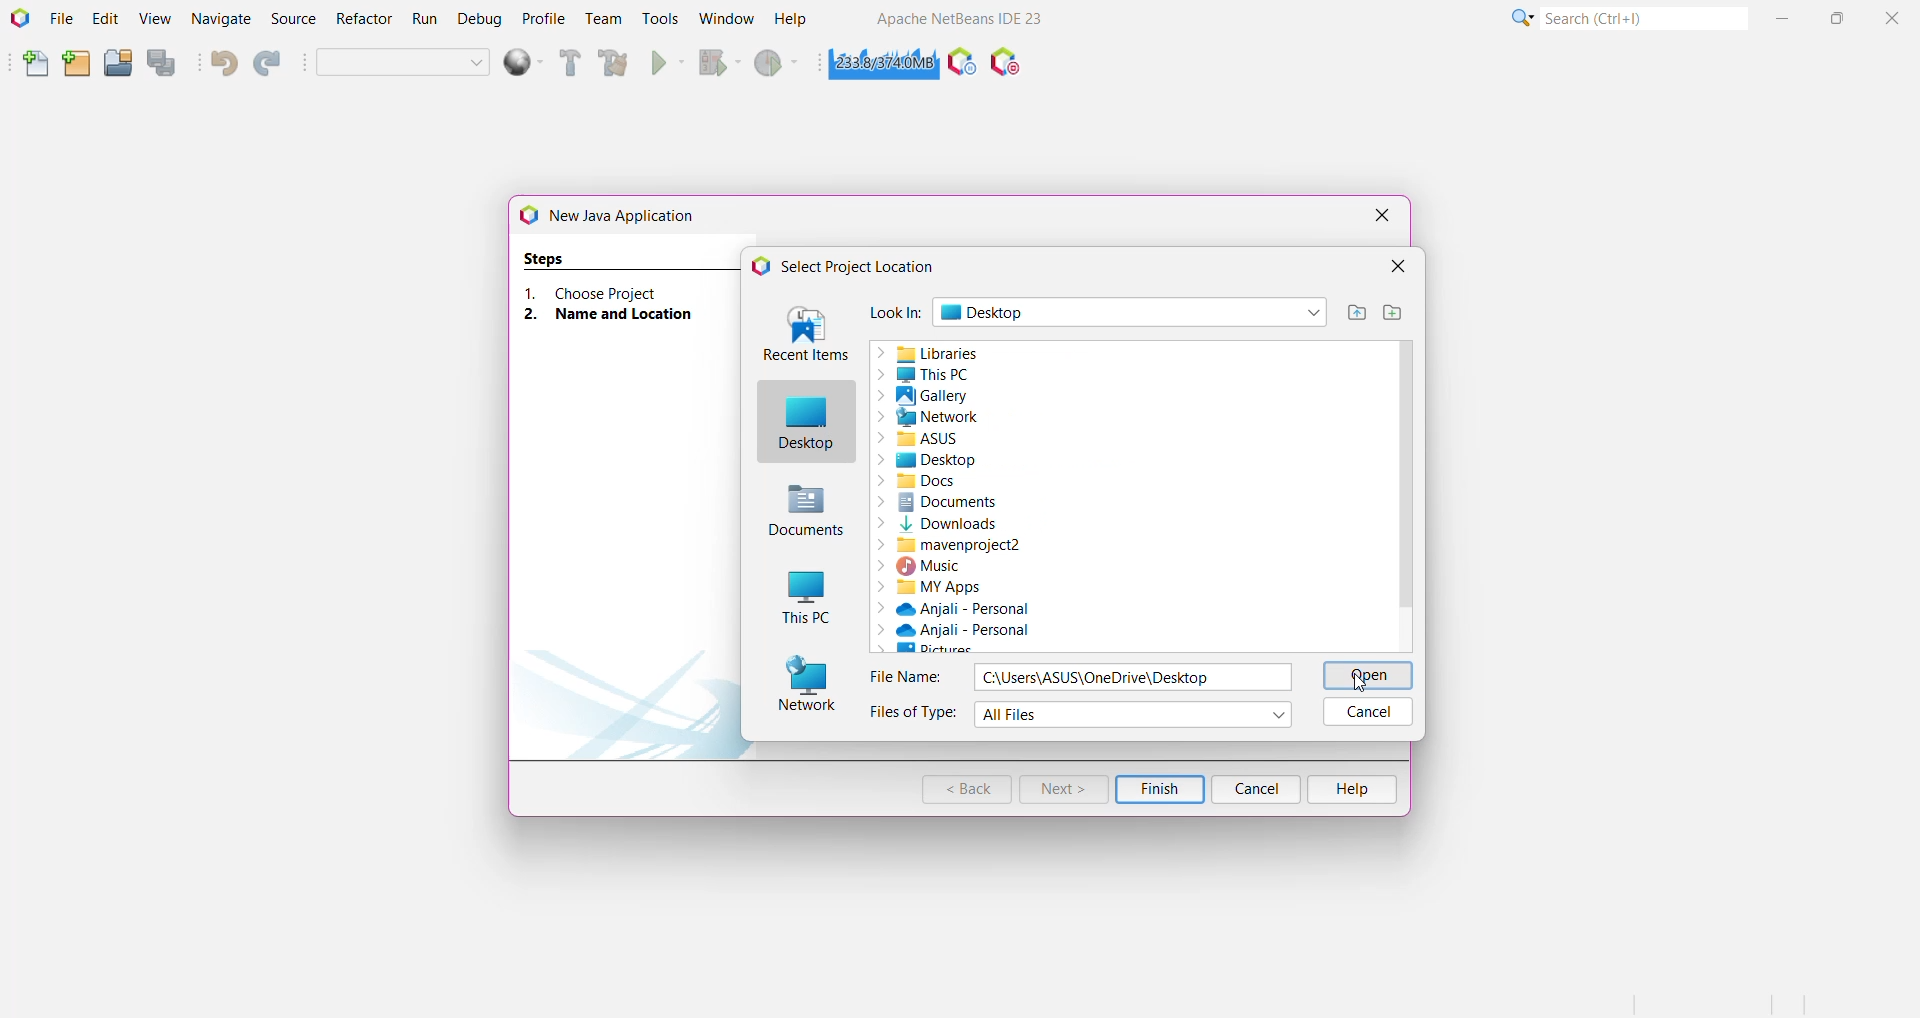 The width and height of the screenshot is (1920, 1018). Describe the element at coordinates (1645, 21) in the screenshot. I see `Search` at that location.